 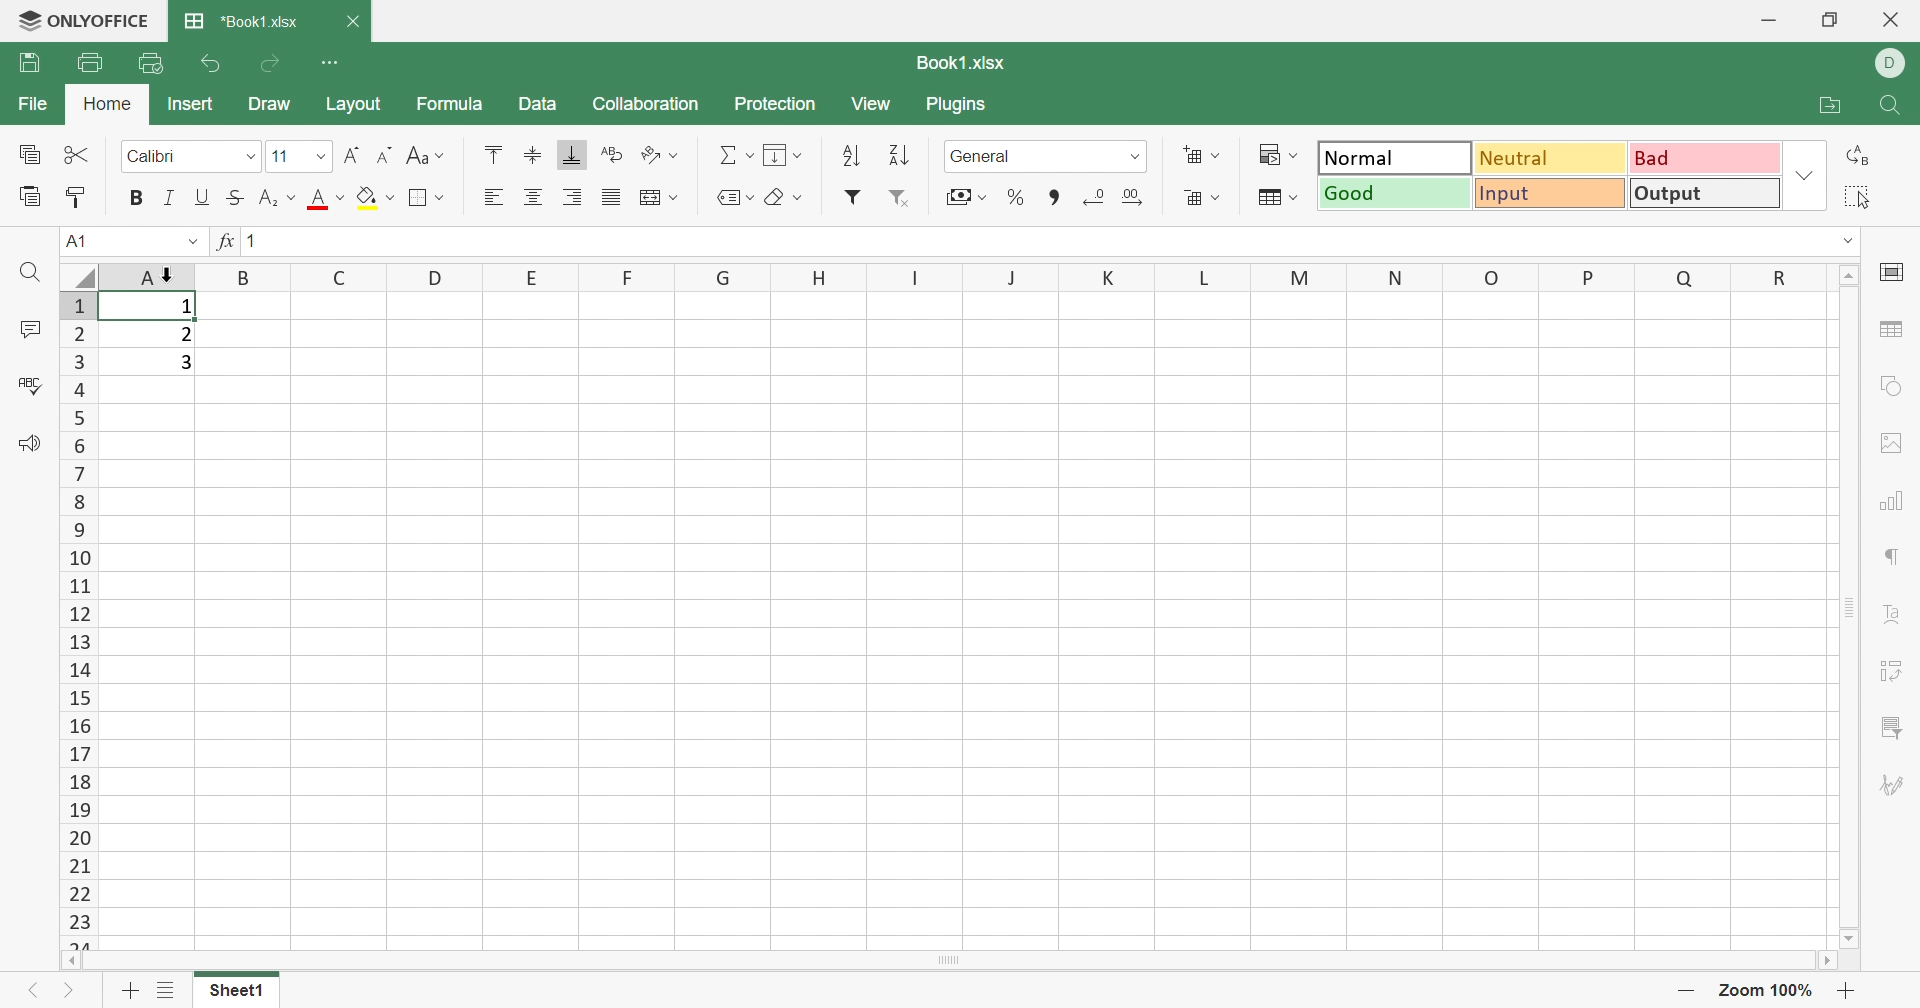 I want to click on Paste, so click(x=31, y=196).